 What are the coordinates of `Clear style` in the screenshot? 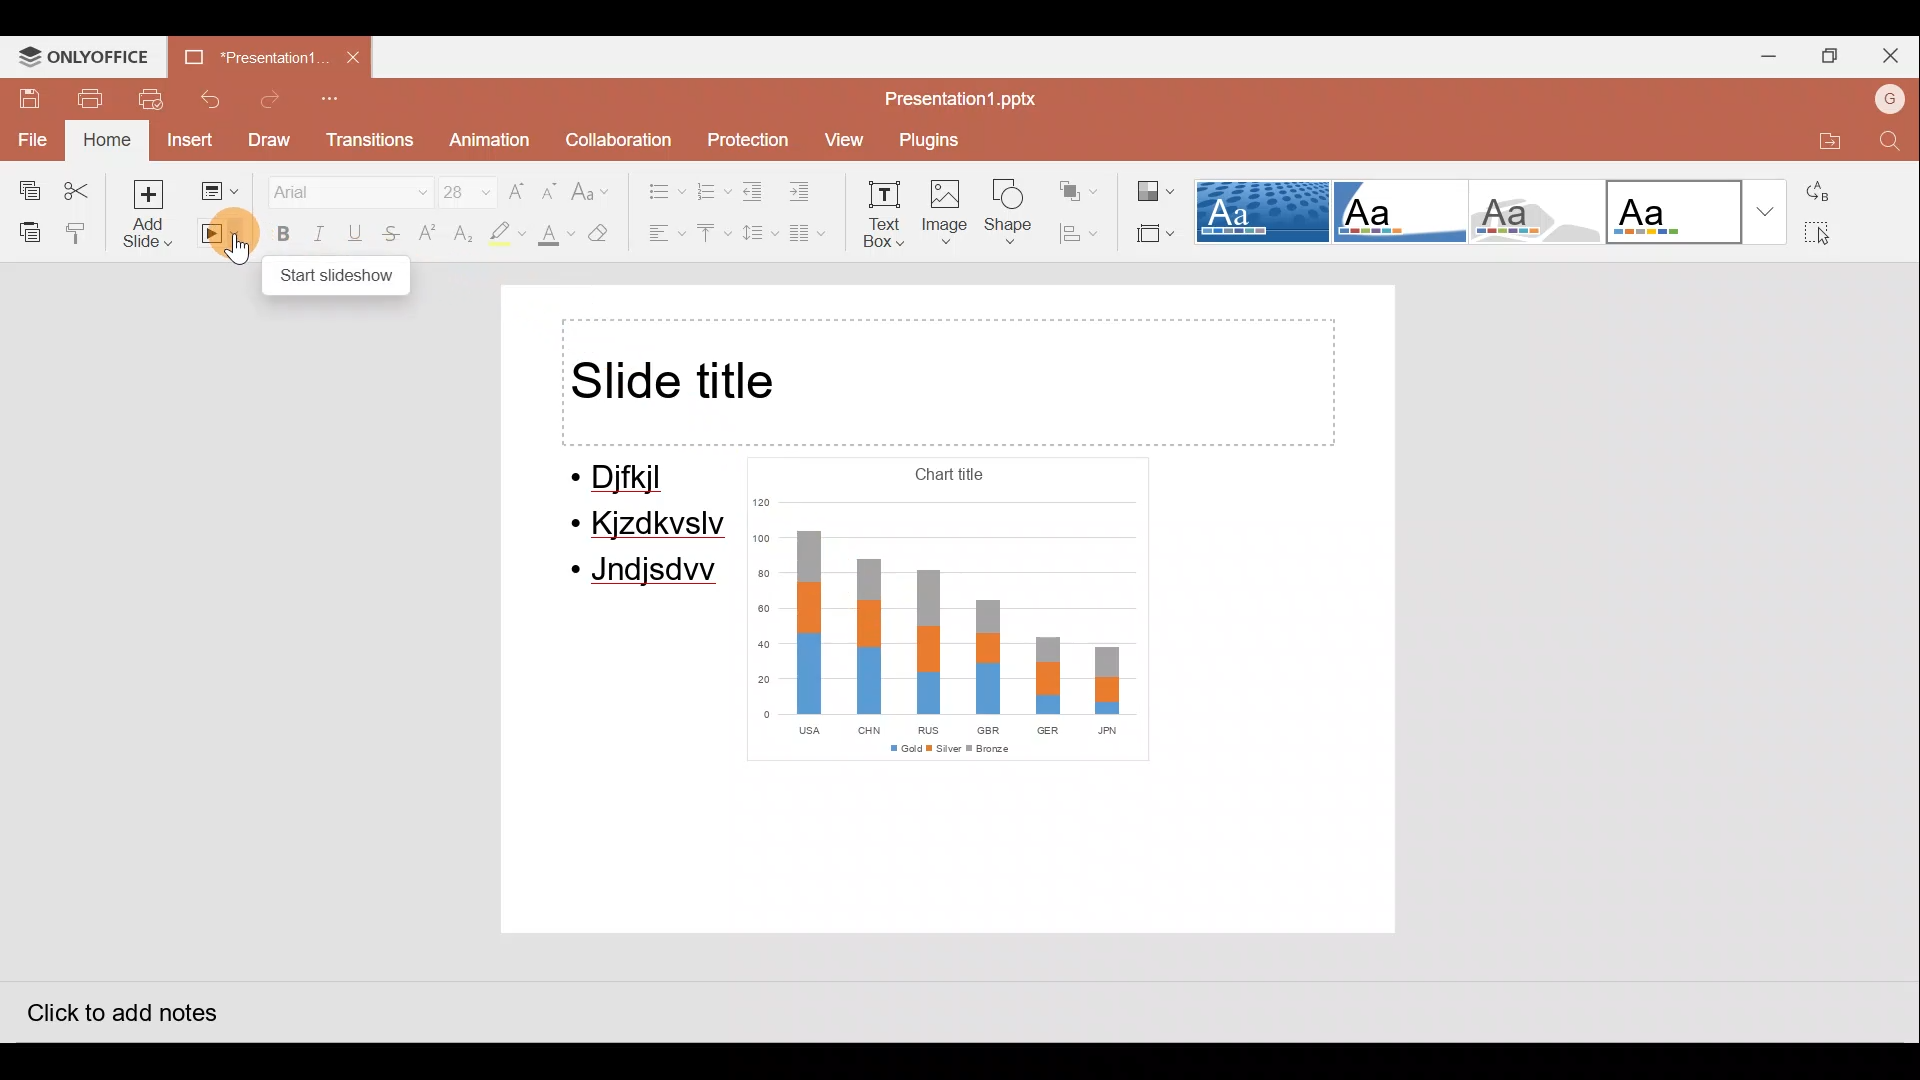 It's located at (608, 236).